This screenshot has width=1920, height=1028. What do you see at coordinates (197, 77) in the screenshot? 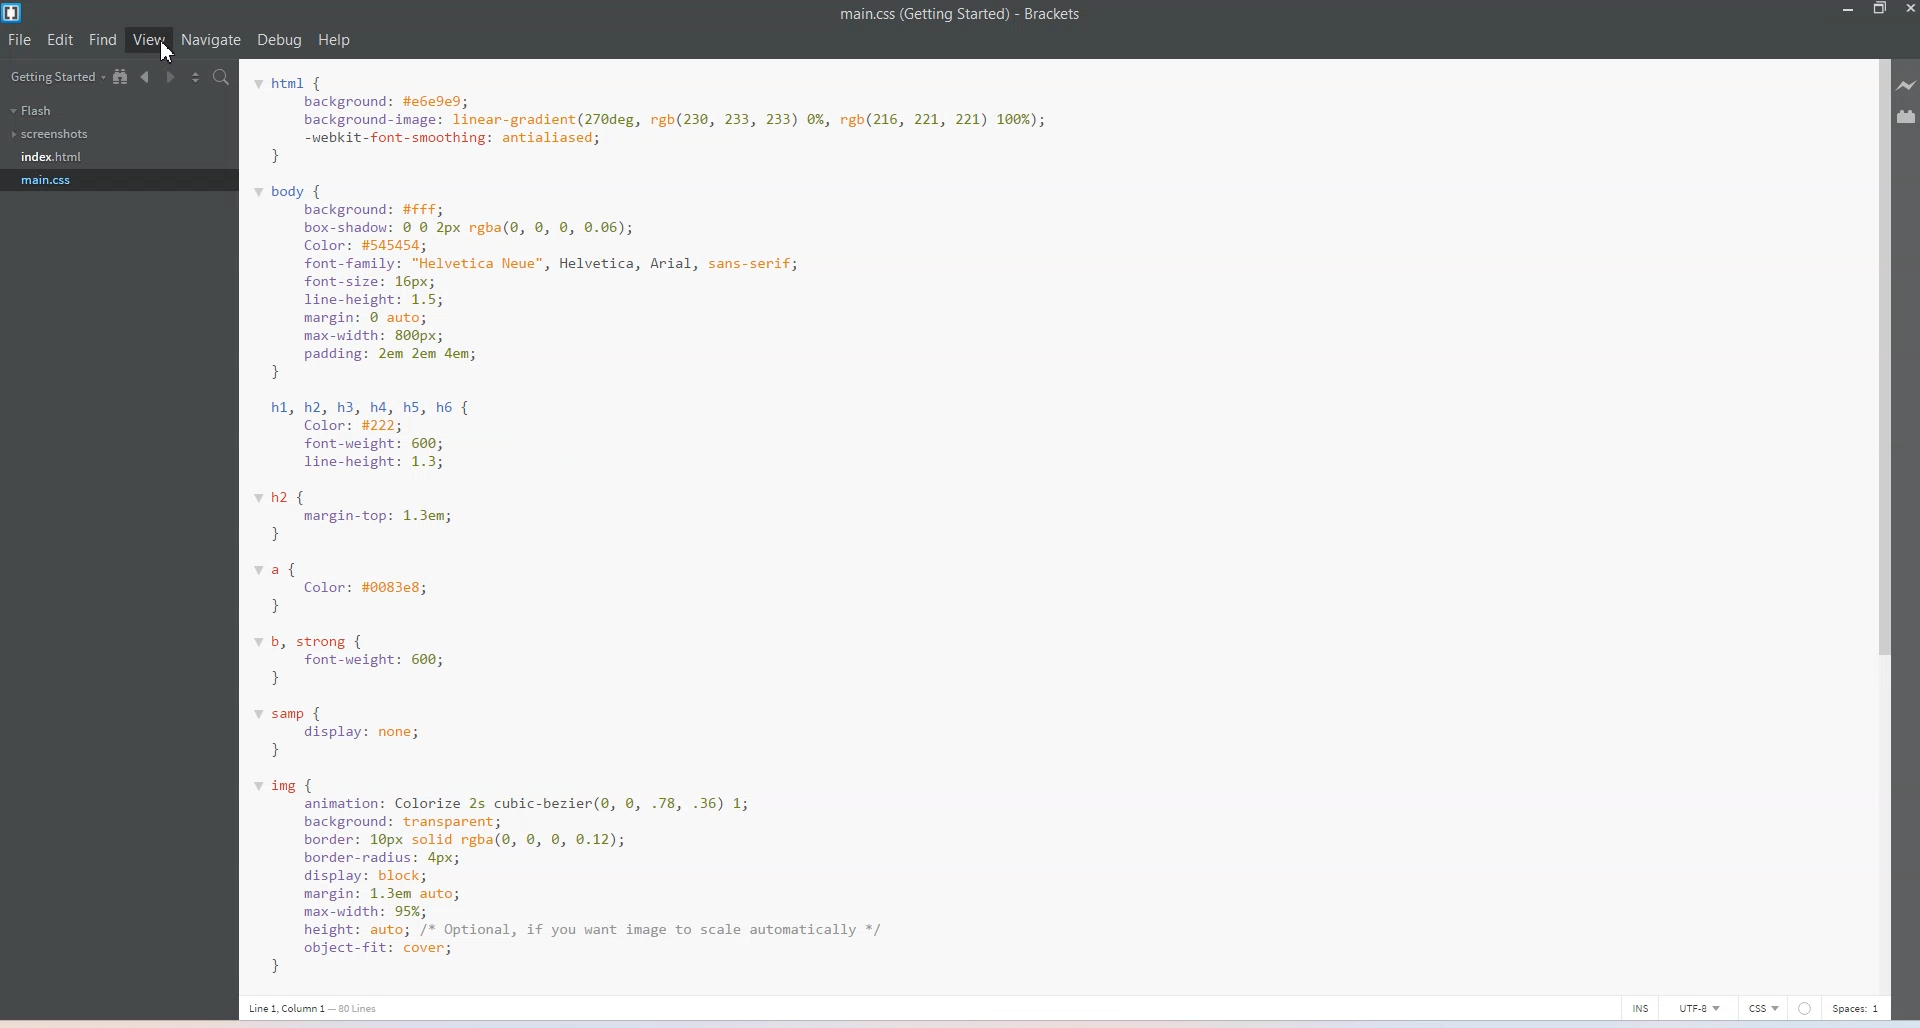
I see `Split editor vertically and Horizontally` at bounding box center [197, 77].